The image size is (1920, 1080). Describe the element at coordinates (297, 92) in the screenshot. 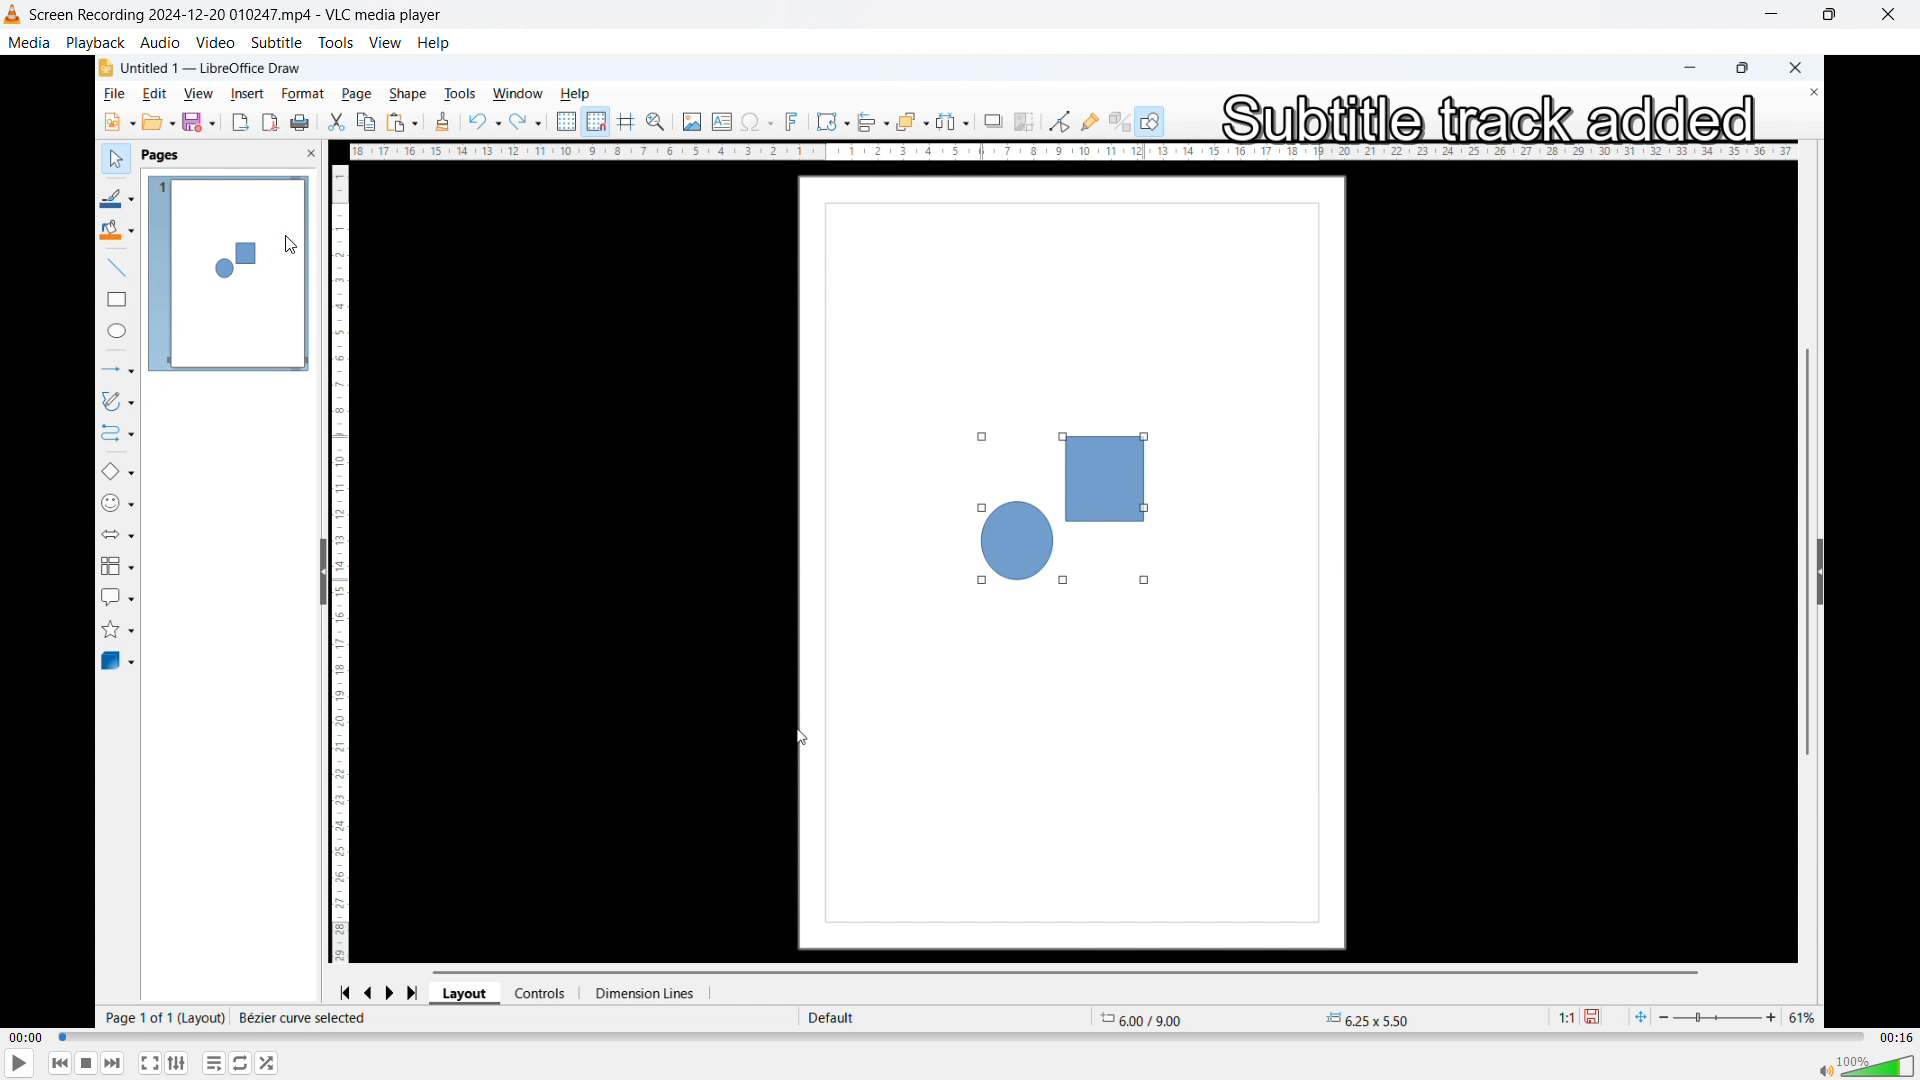

I see `format` at that location.